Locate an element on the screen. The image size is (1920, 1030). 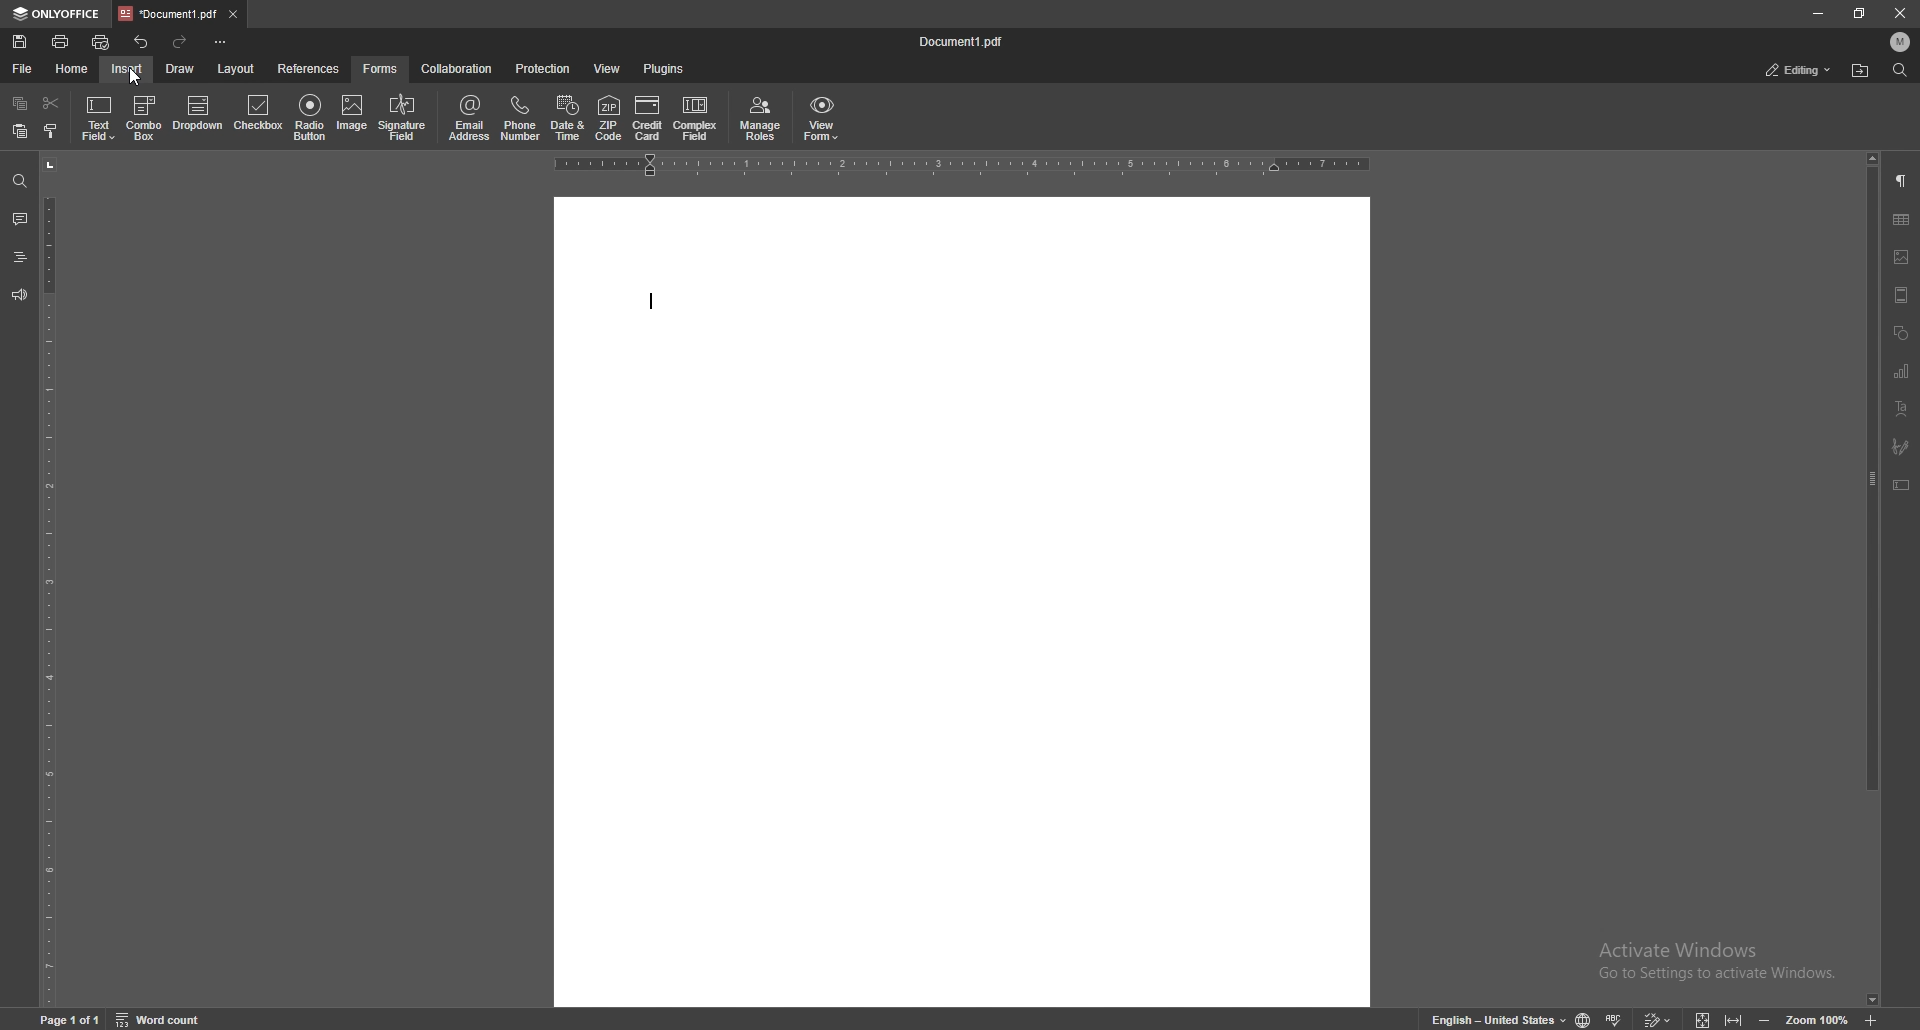
change doc language is located at coordinates (1584, 1018).